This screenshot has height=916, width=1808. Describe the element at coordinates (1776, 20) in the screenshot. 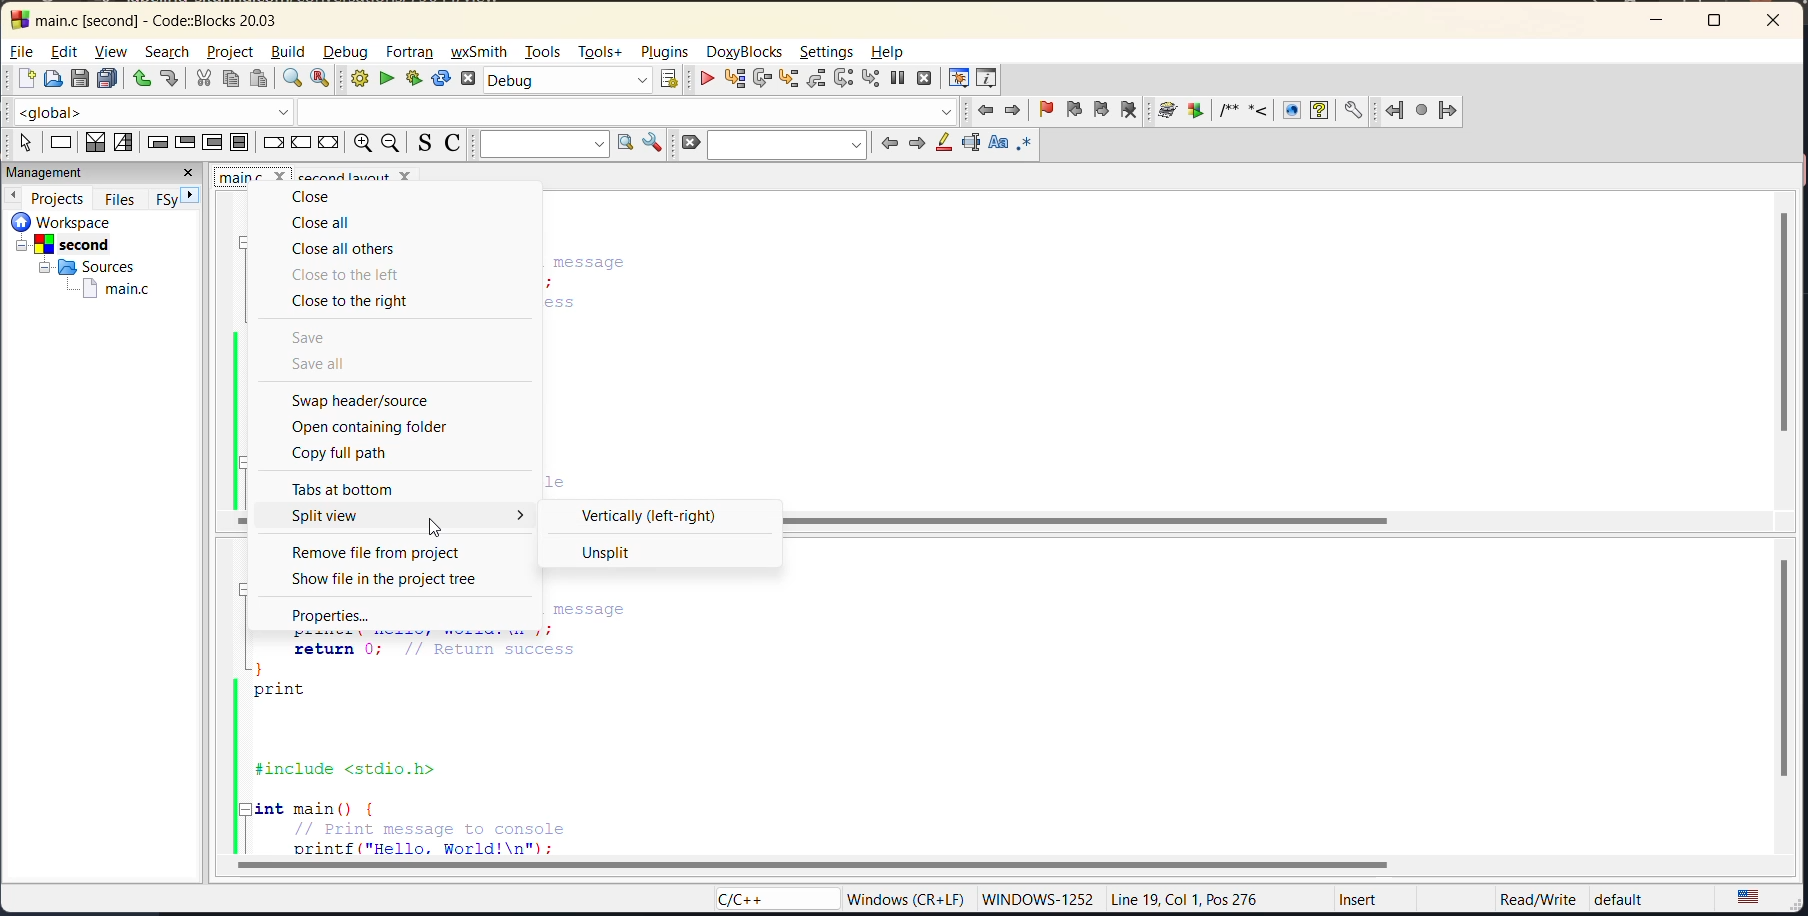

I see `close` at that location.